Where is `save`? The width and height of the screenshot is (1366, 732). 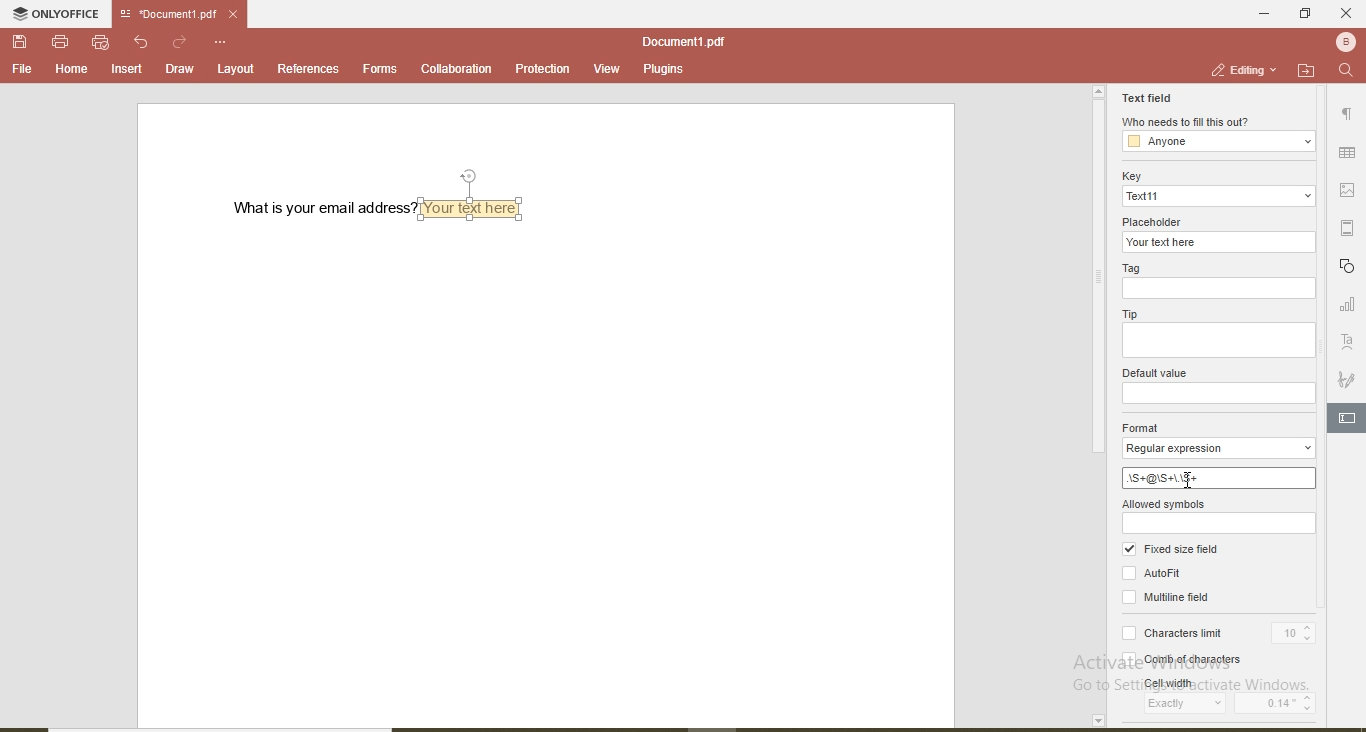 save is located at coordinates (22, 43).